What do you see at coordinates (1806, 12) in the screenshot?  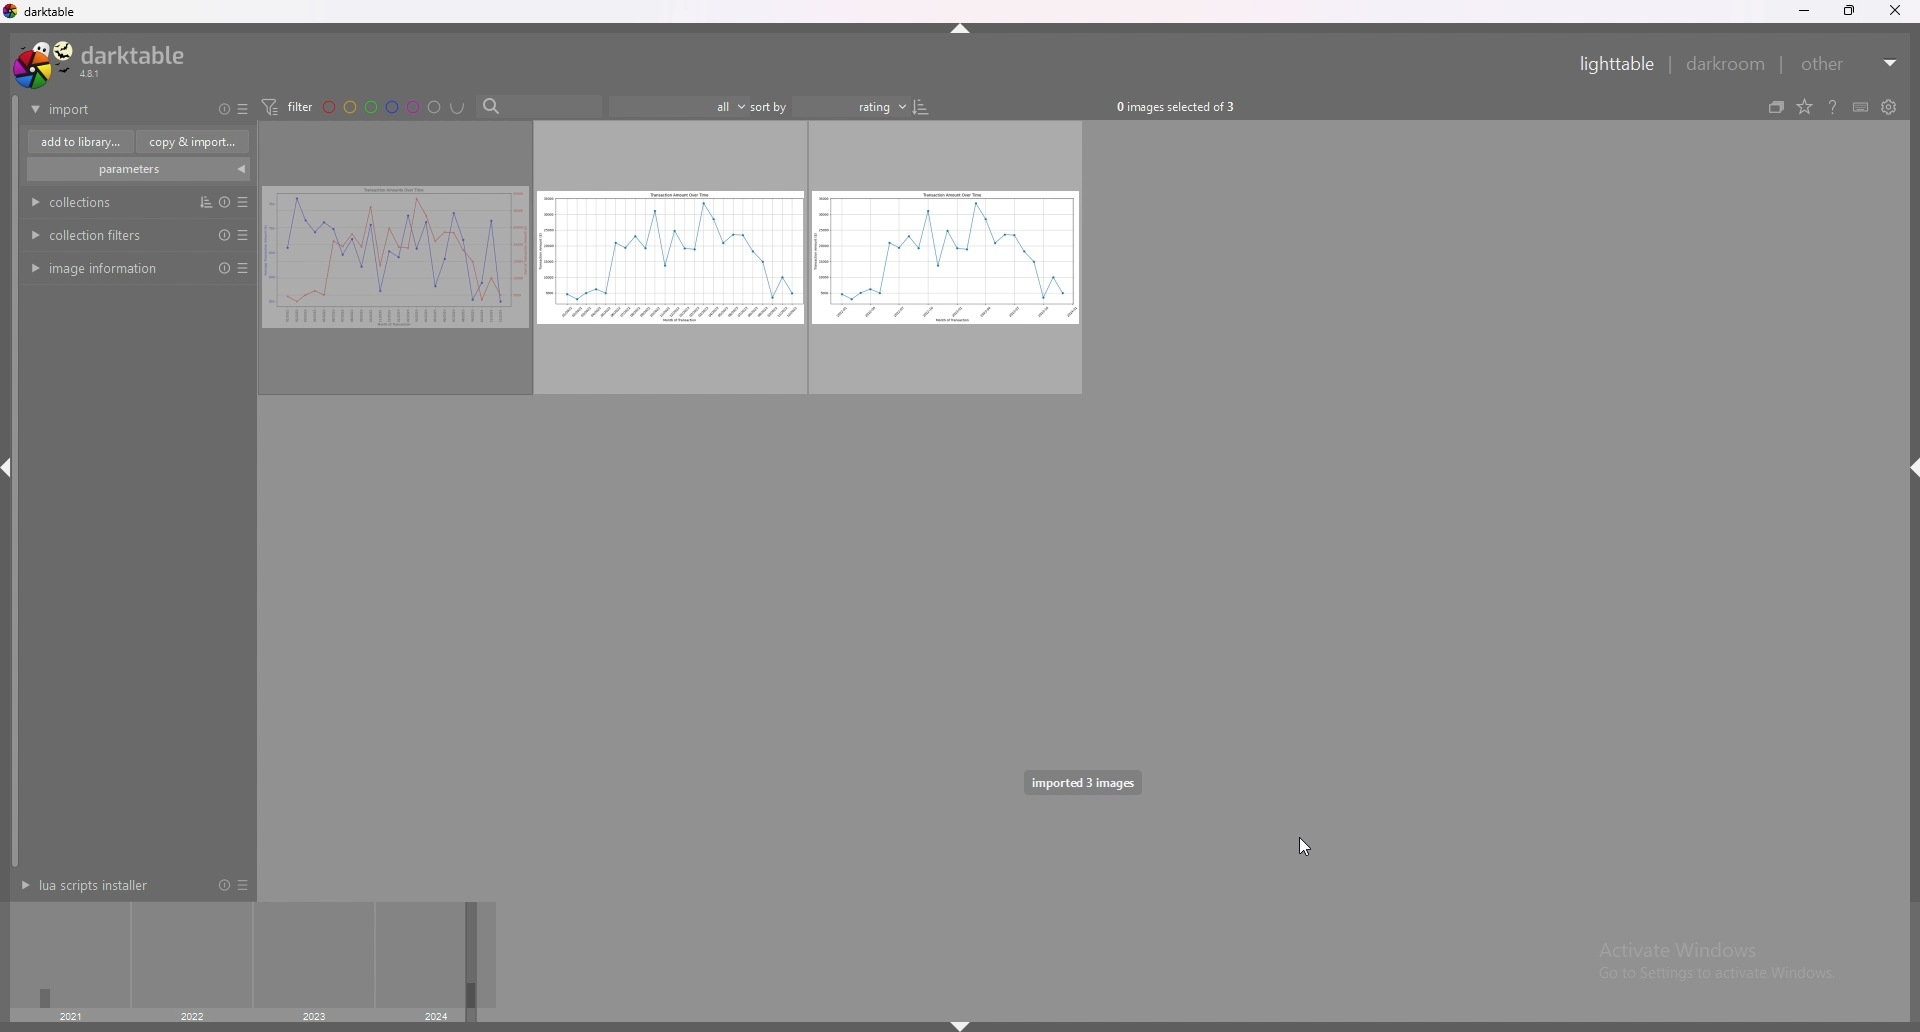 I see `minimize` at bounding box center [1806, 12].